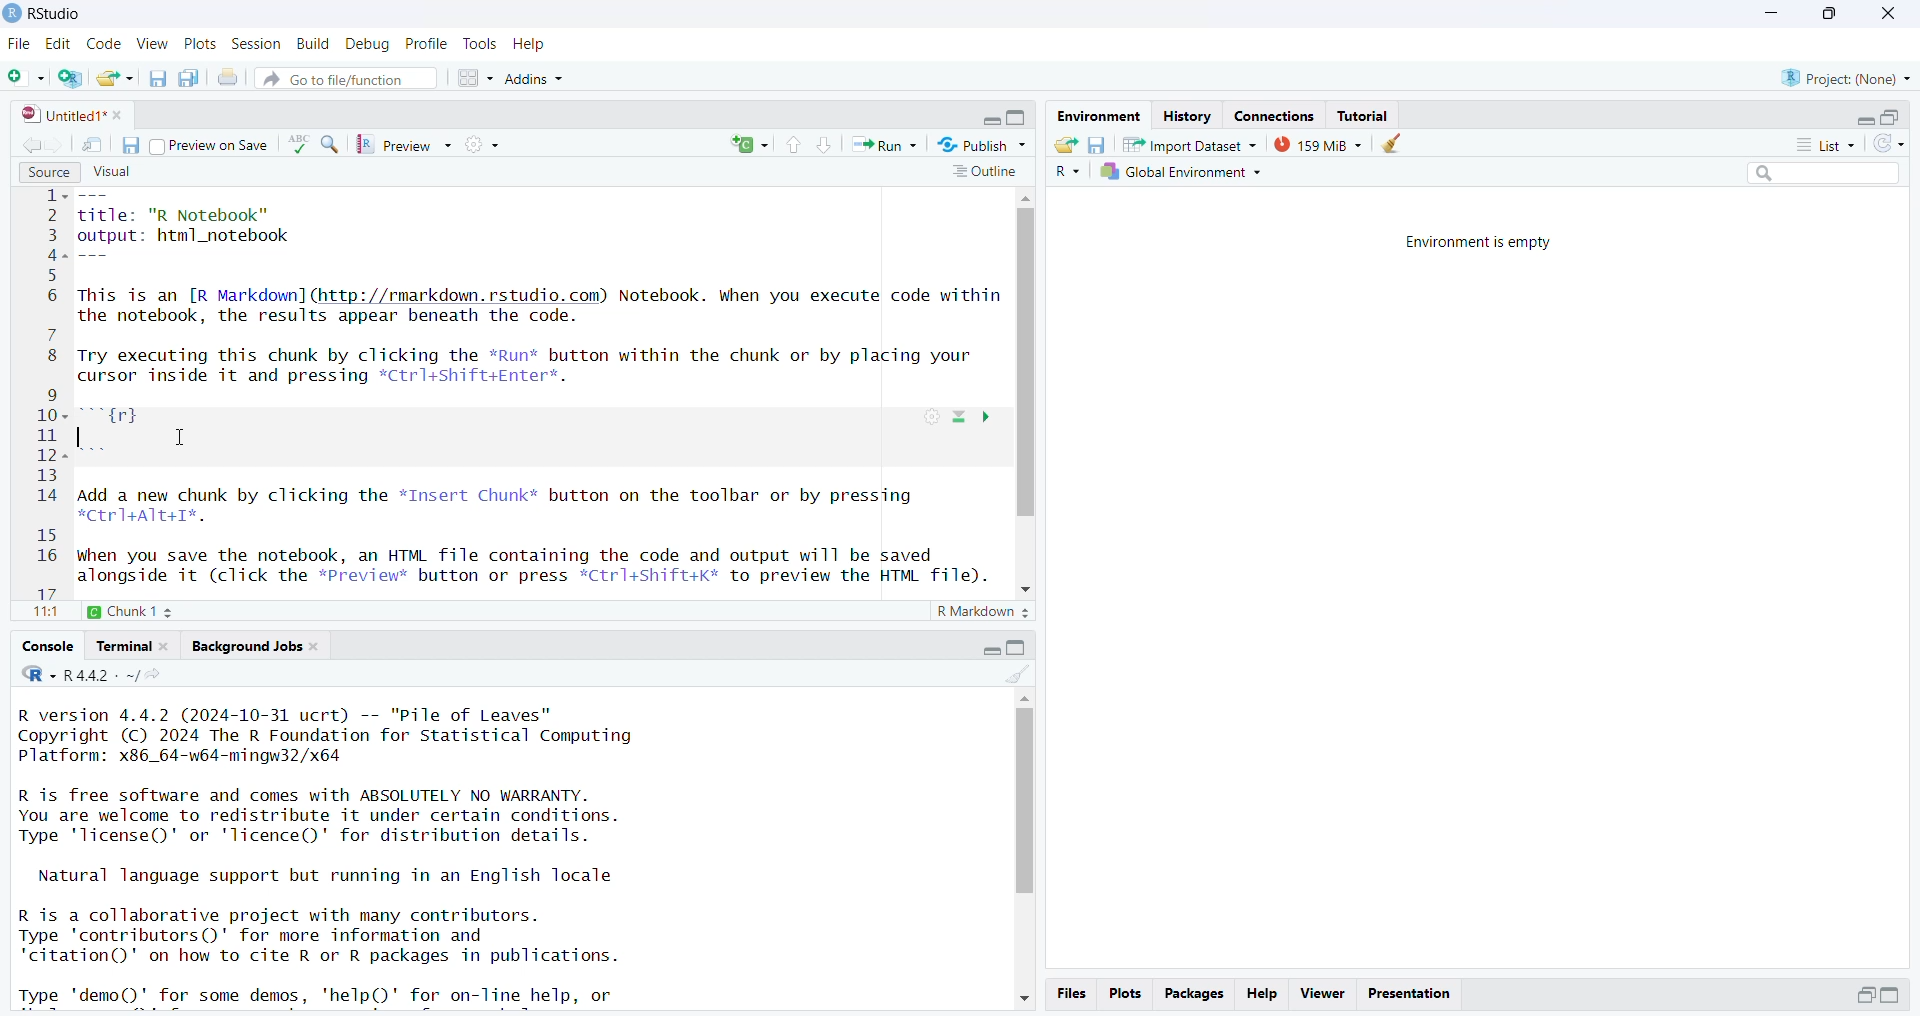  I want to click on preview, so click(409, 145).